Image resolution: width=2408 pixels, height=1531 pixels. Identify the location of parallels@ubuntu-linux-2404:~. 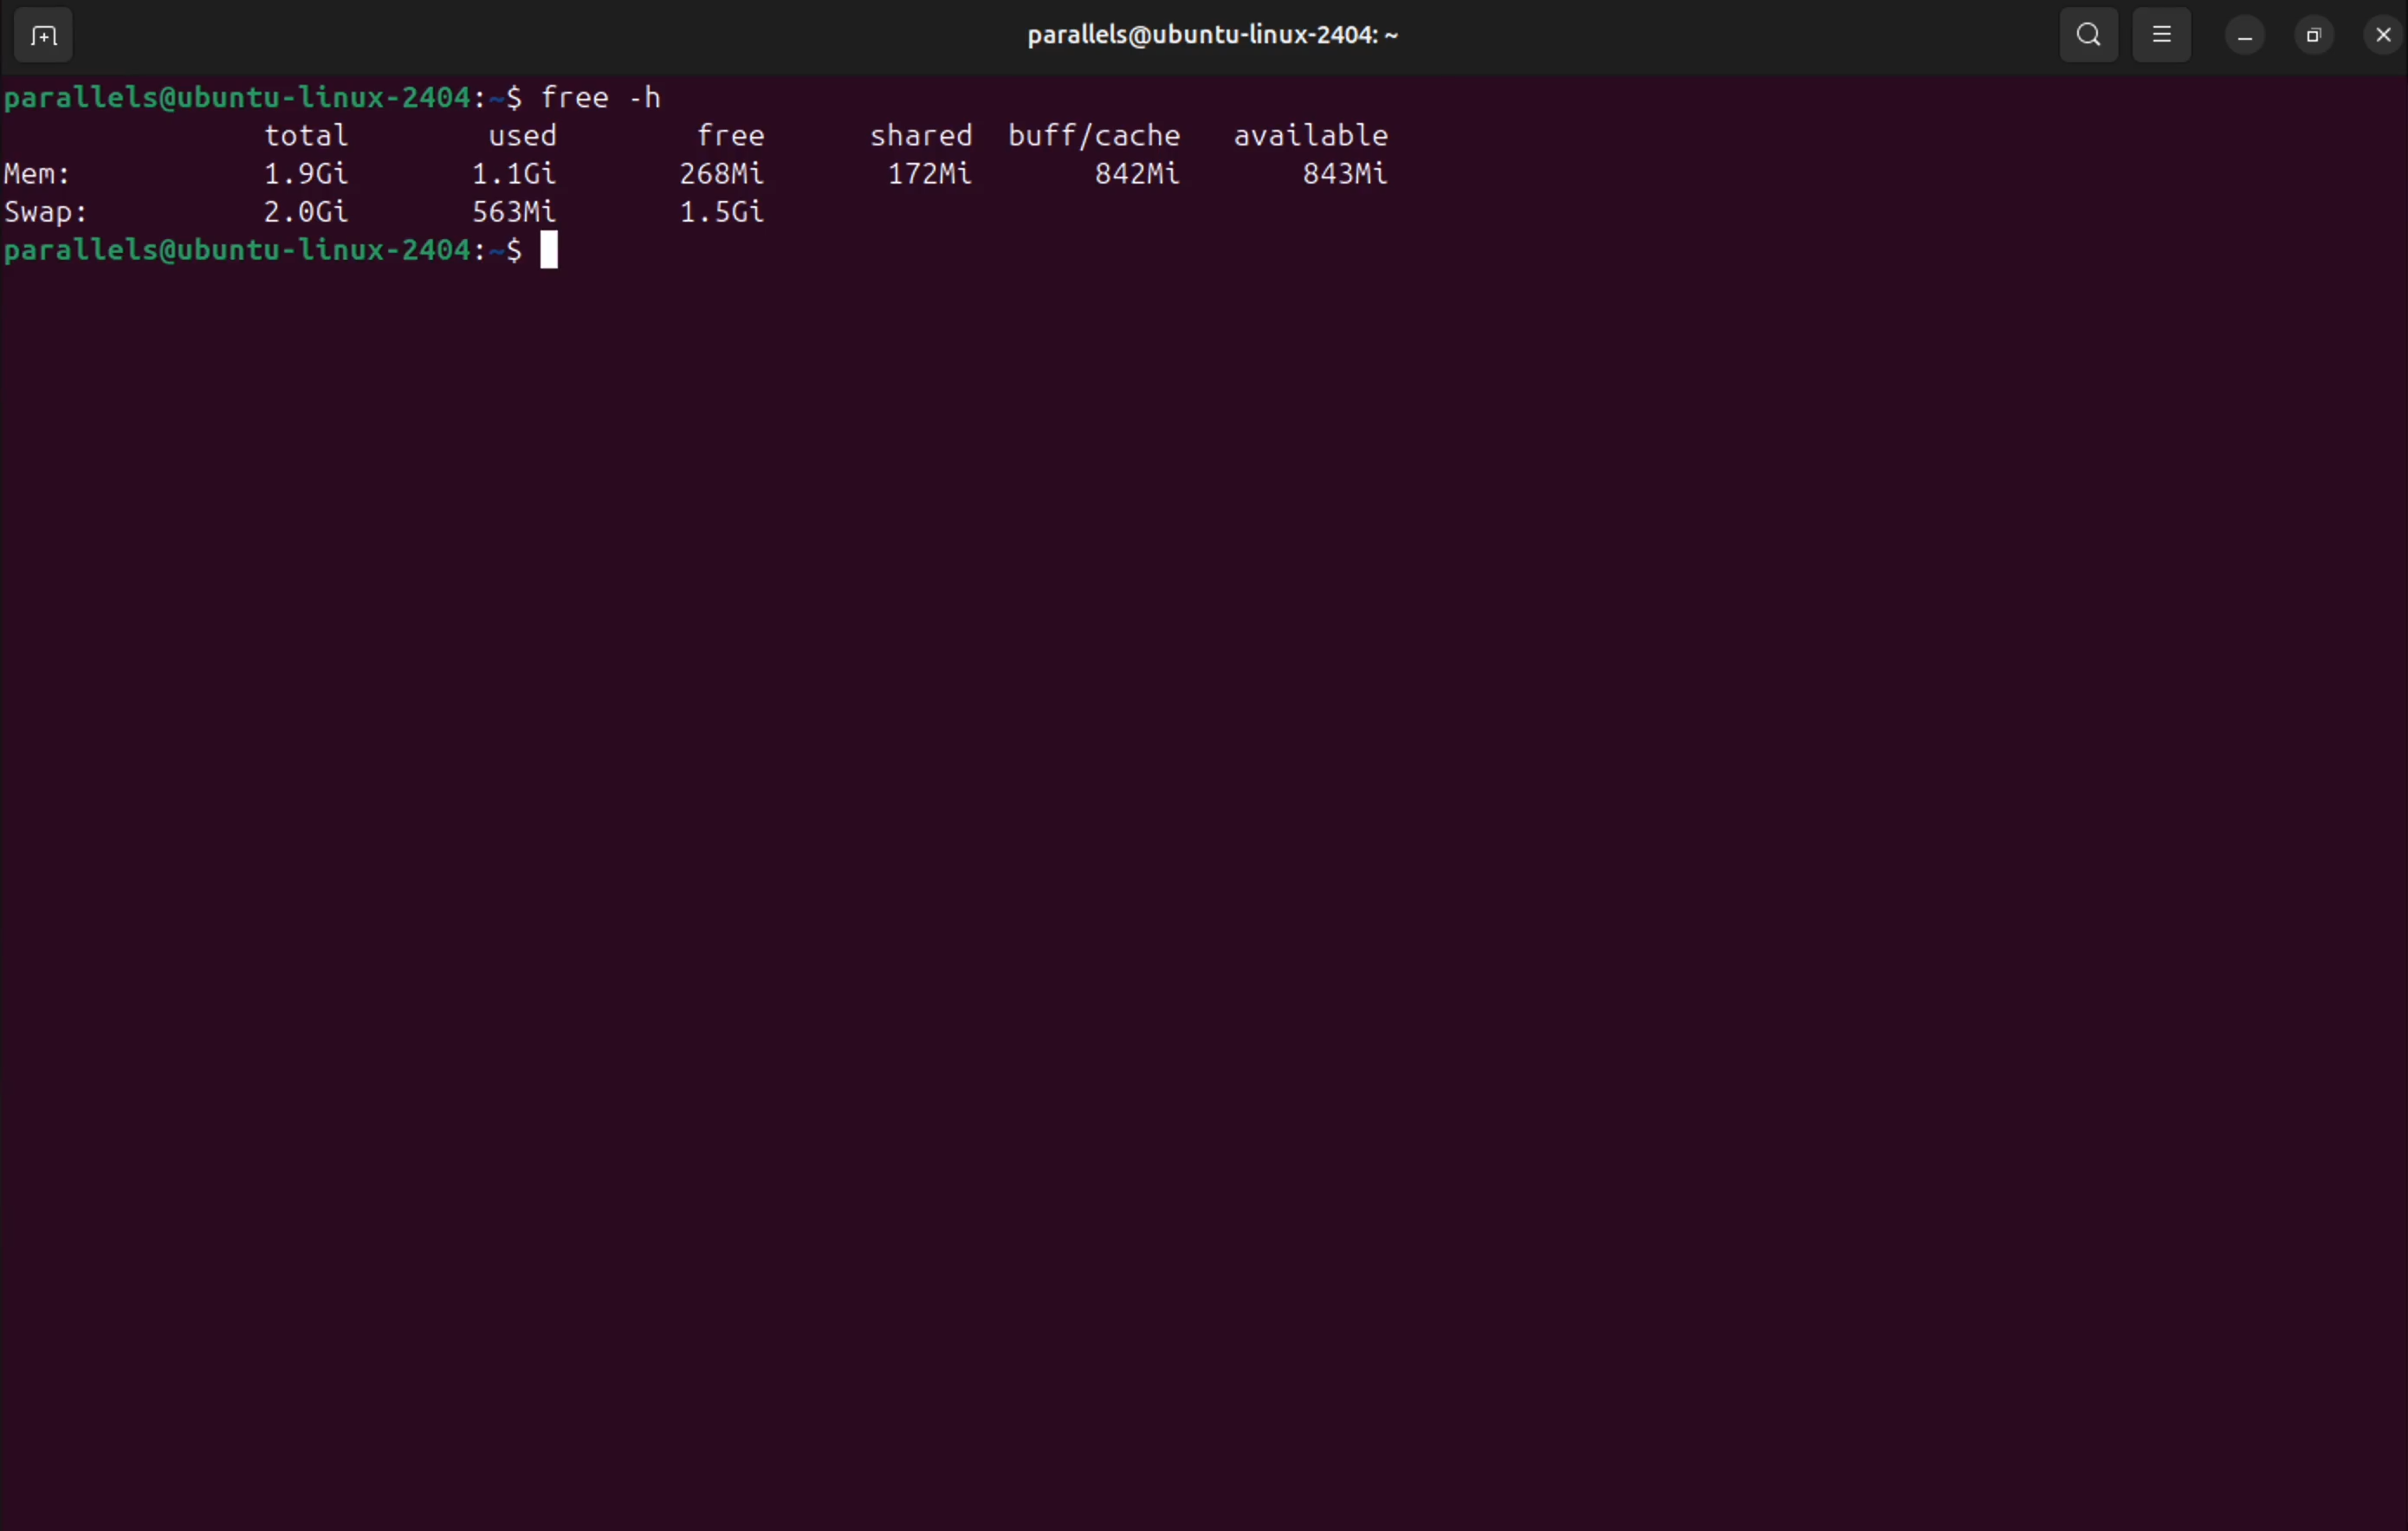
(1209, 35).